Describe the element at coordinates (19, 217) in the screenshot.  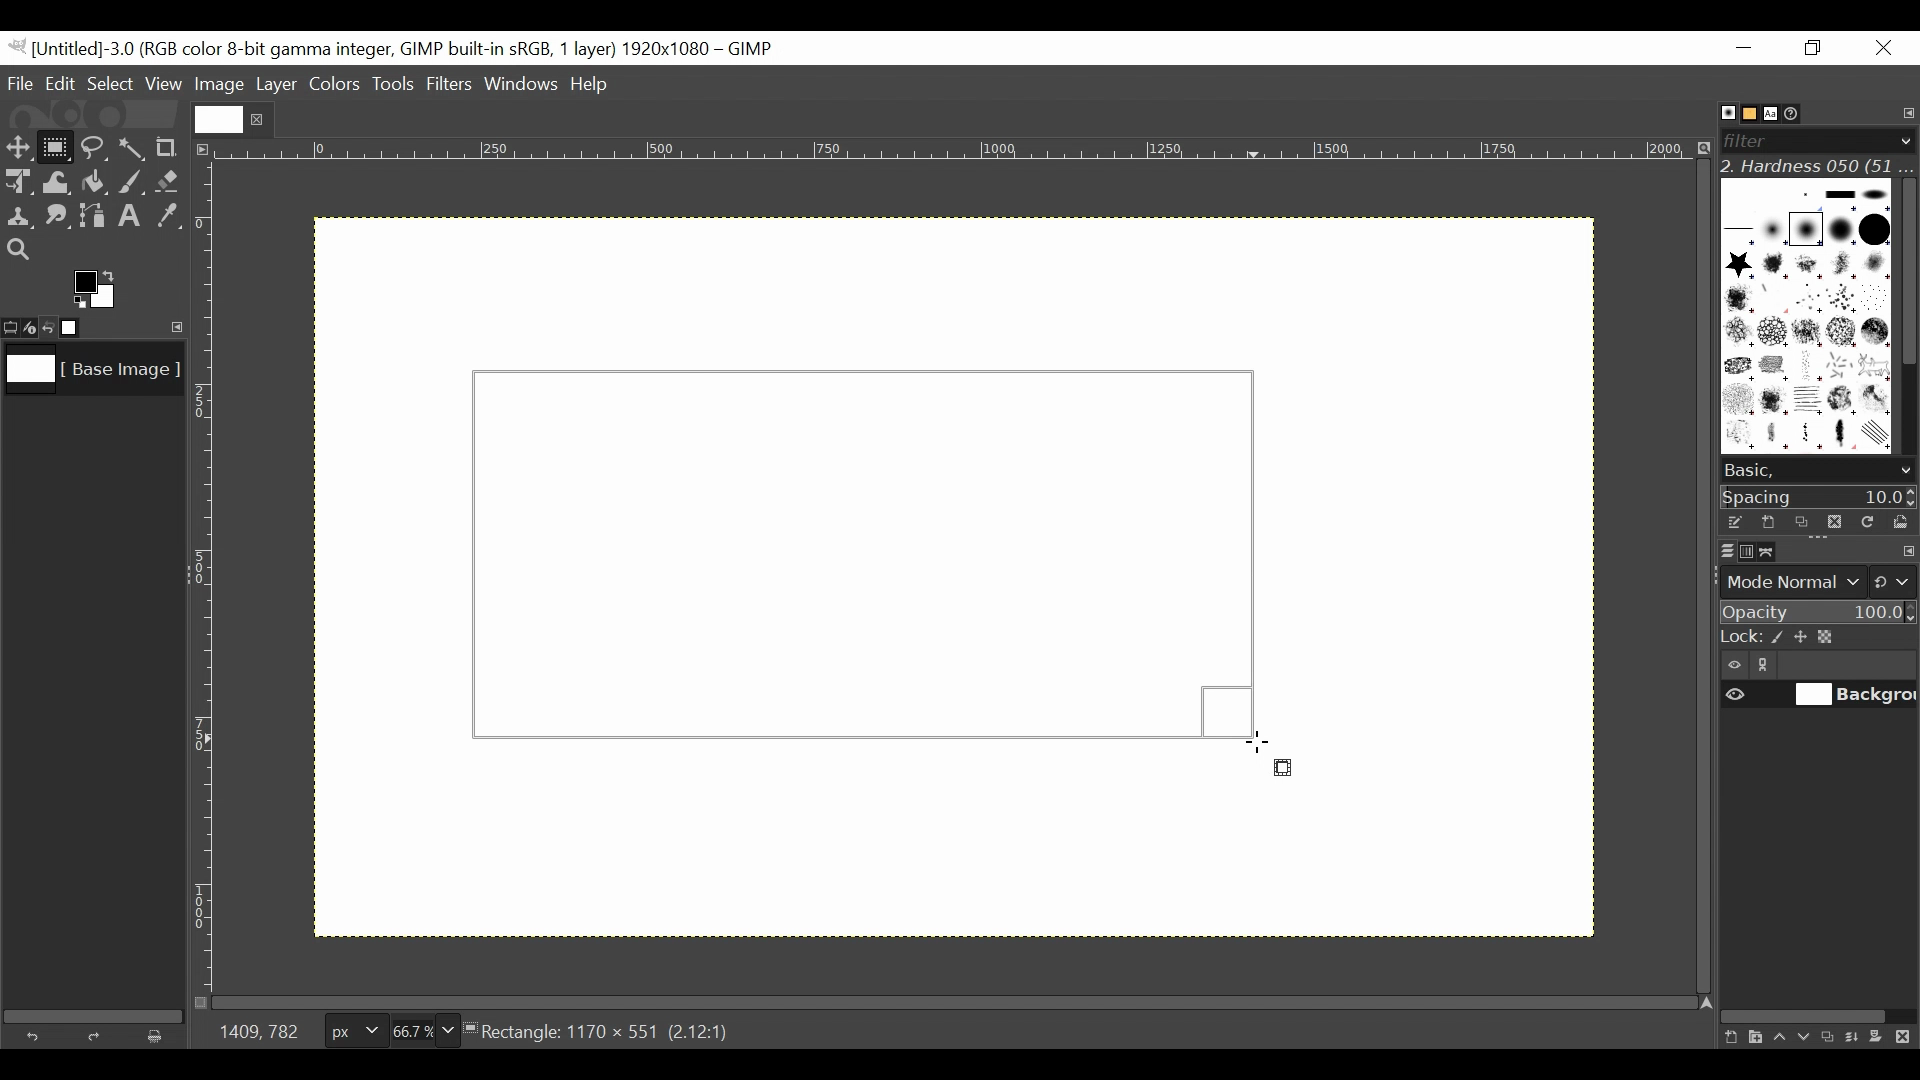
I see `Clone tool` at that location.